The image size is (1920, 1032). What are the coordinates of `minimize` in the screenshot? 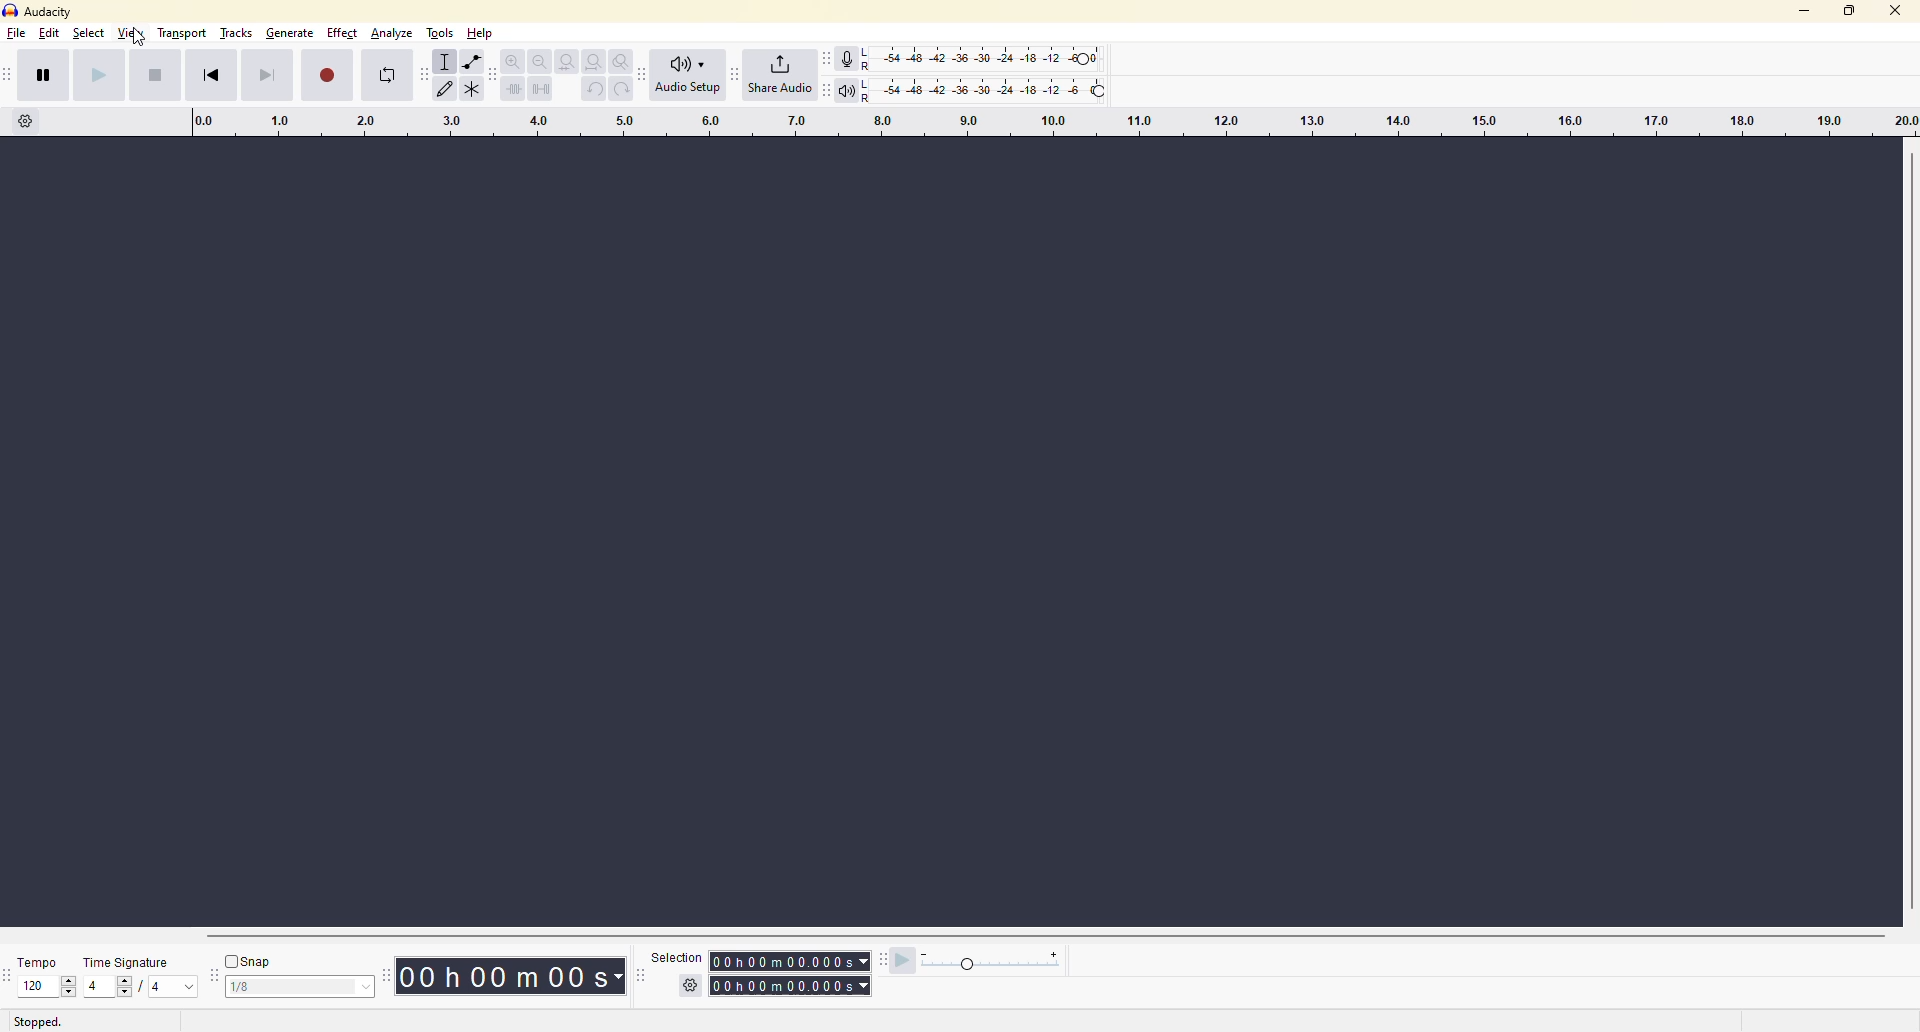 It's located at (1801, 16).